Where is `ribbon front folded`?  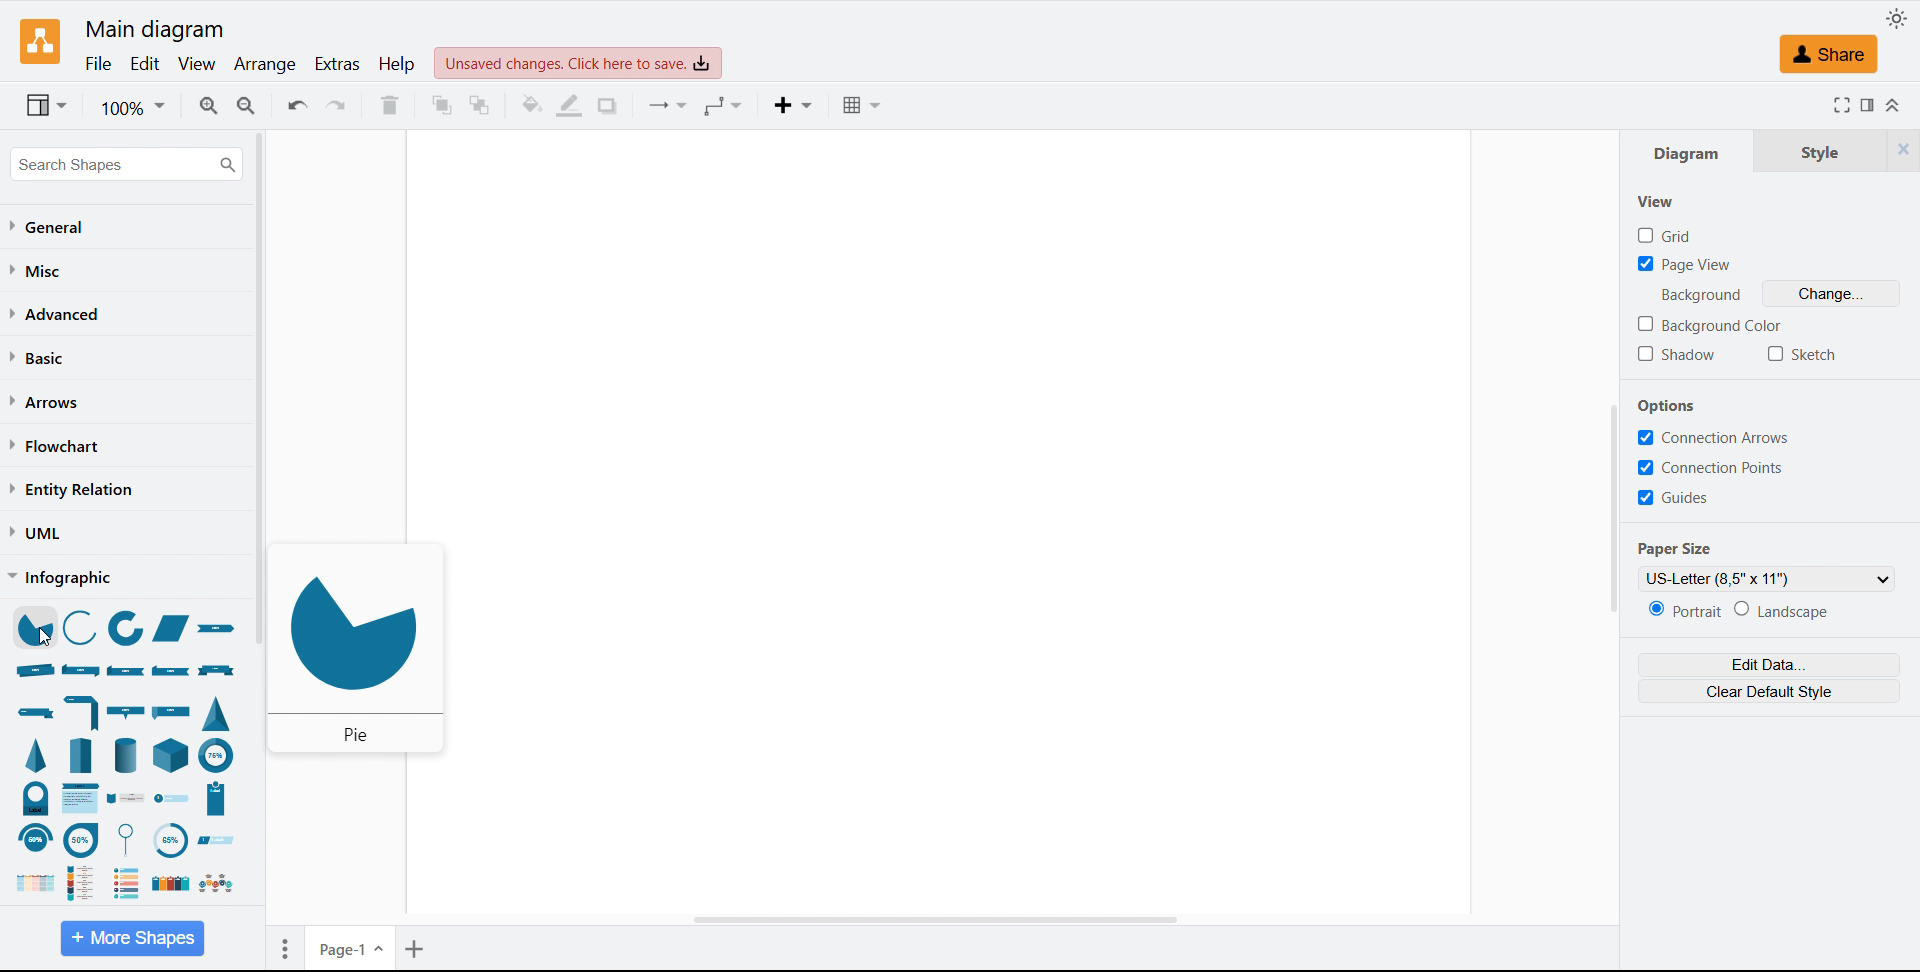 ribbon front folded is located at coordinates (127, 671).